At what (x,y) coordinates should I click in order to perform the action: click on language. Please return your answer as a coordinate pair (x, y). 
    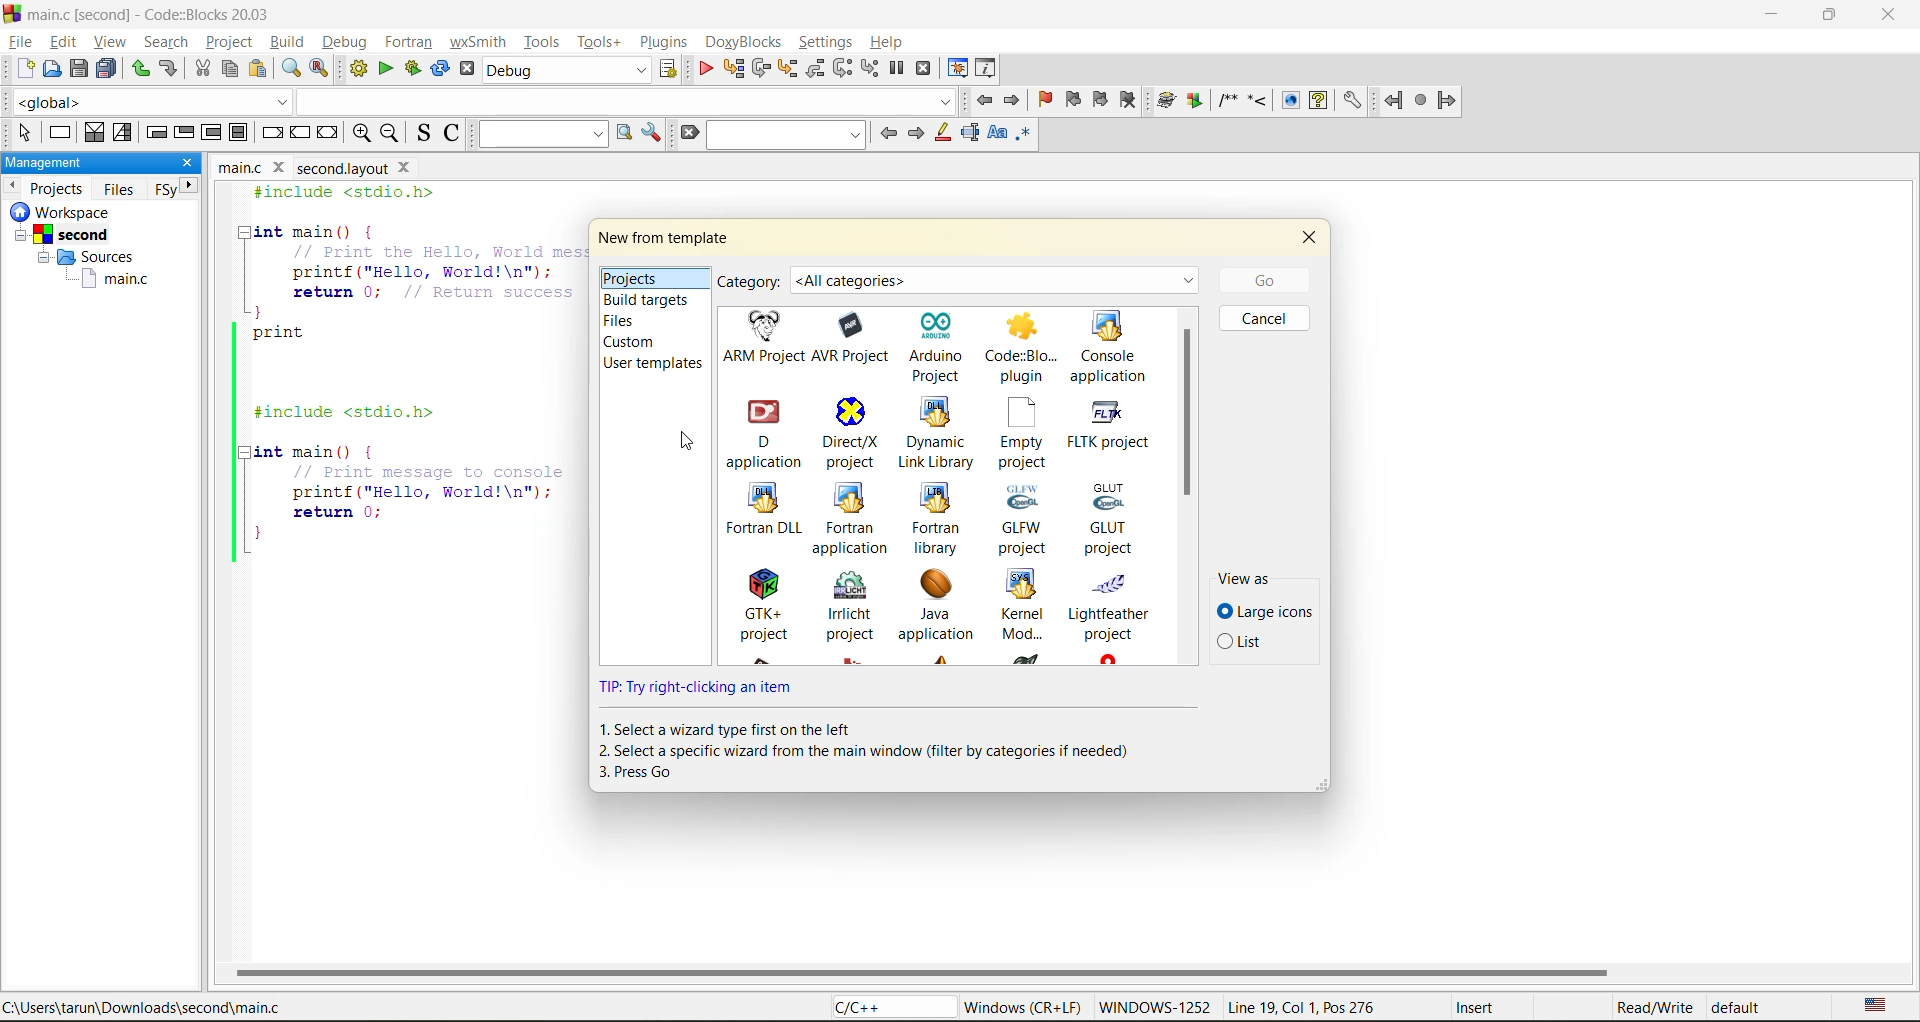
    Looking at the image, I should click on (889, 1006).